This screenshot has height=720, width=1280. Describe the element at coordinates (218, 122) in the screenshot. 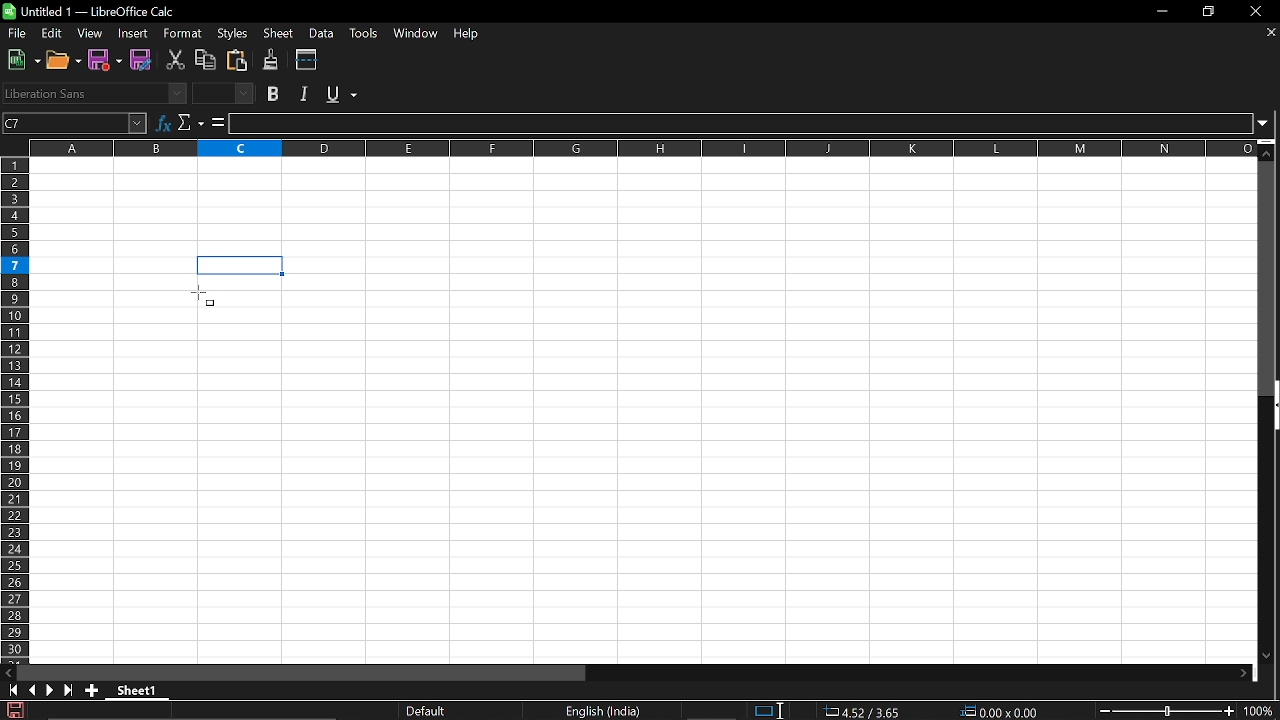

I see `Formula` at that location.